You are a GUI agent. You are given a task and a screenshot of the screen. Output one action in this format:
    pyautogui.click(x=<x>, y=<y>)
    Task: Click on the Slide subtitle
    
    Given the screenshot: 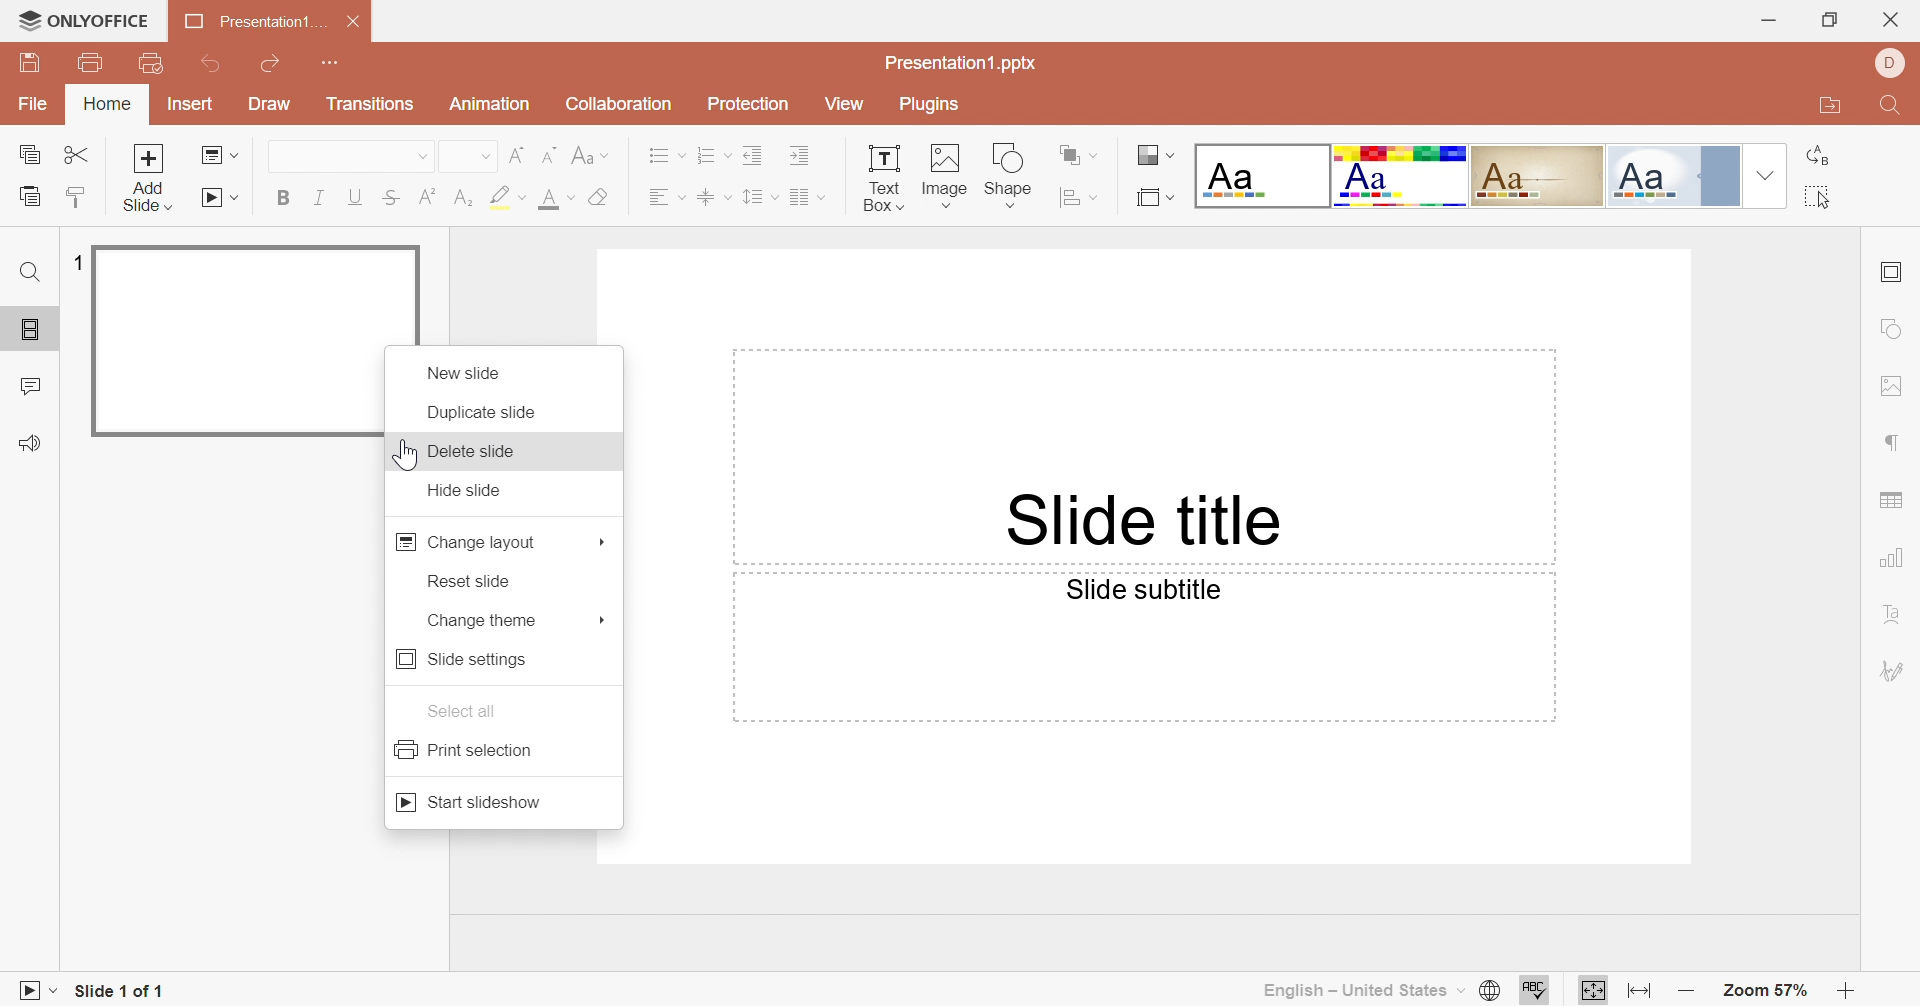 What is the action you would take?
    pyautogui.click(x=1143, y=591)
    